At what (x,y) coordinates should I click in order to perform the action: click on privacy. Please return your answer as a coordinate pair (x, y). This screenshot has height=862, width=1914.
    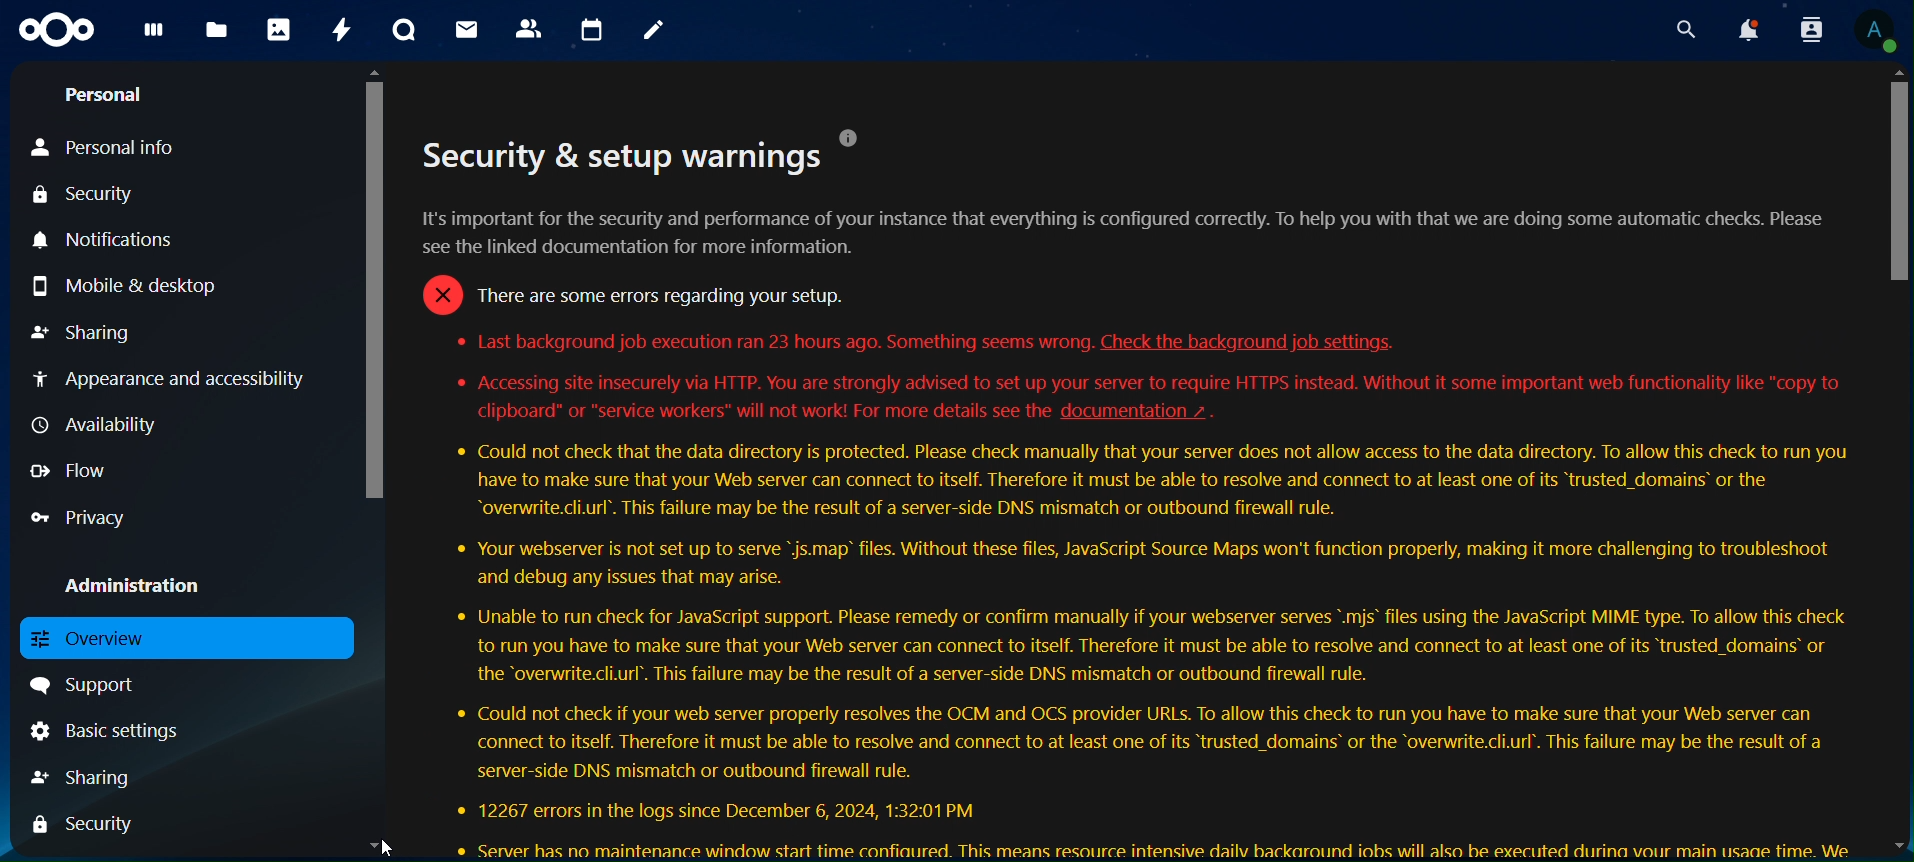
    Looking at the image, I should click on (80, 517).